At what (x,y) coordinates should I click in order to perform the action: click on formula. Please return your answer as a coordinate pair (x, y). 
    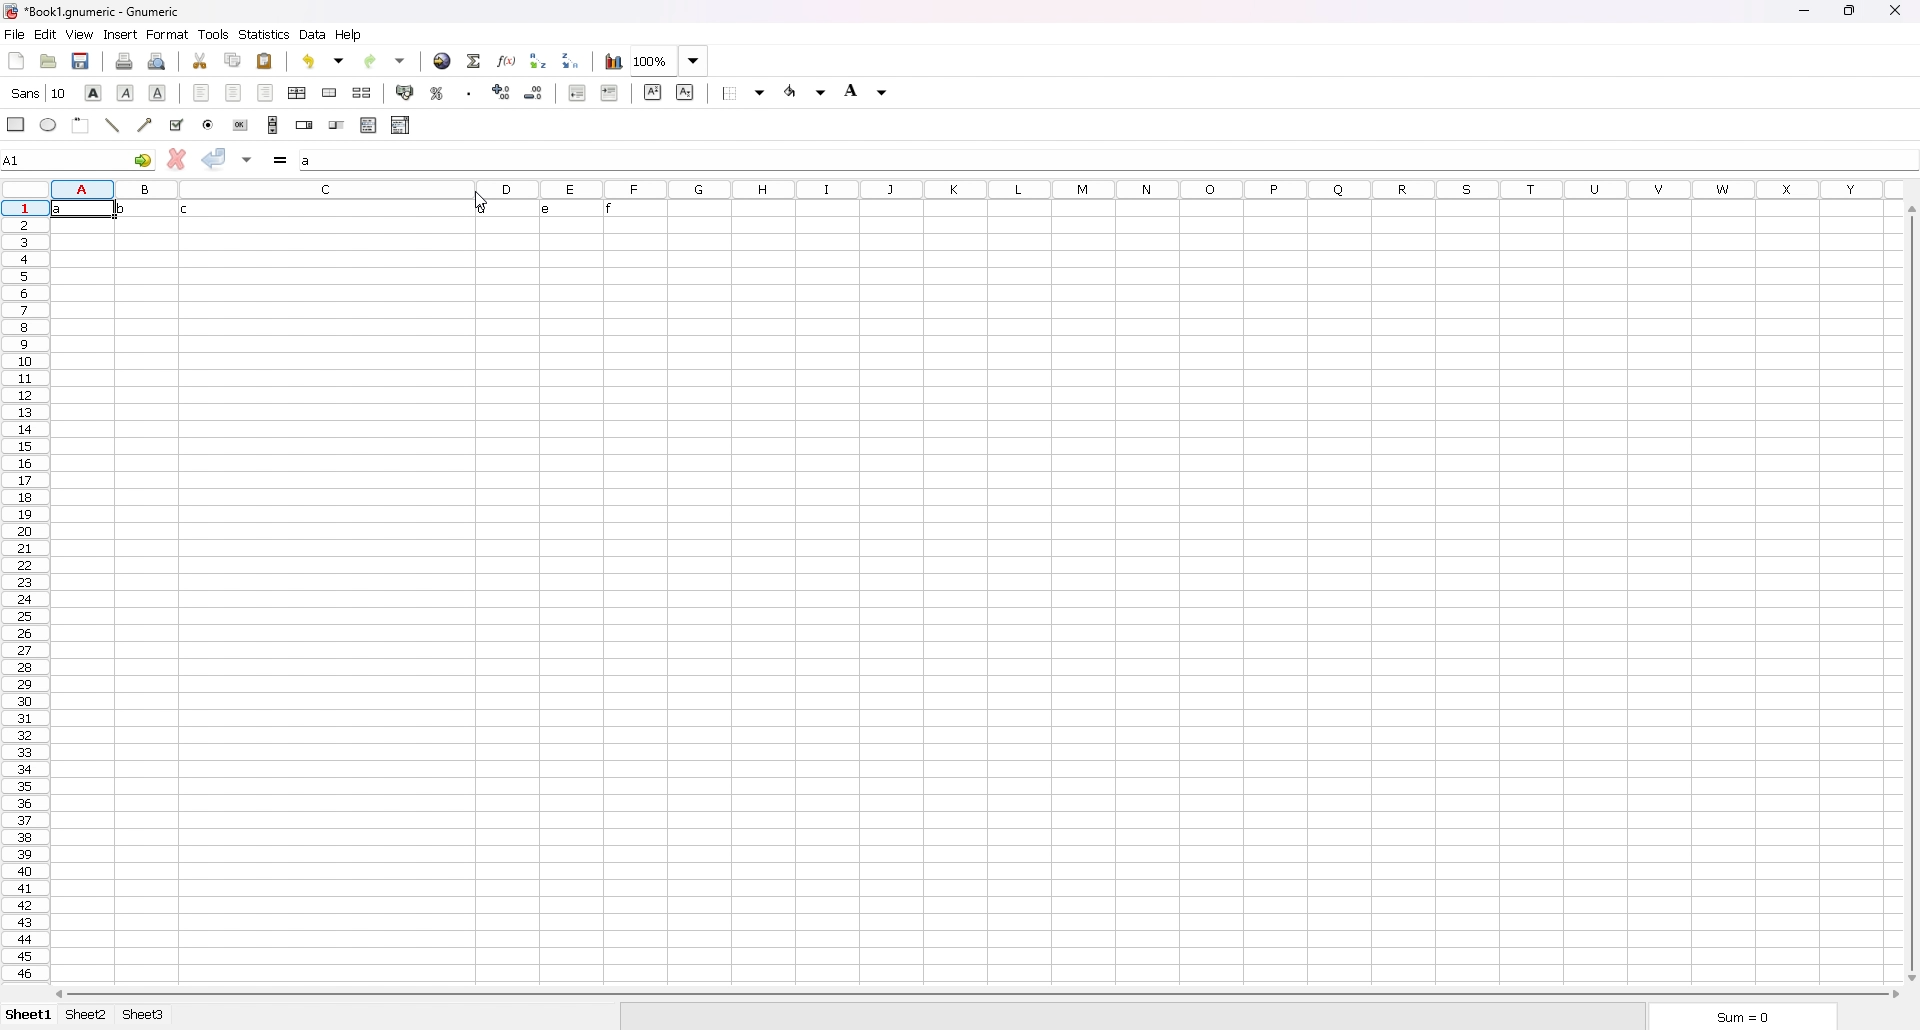
    Looking at the image, I should click on (282, 160).